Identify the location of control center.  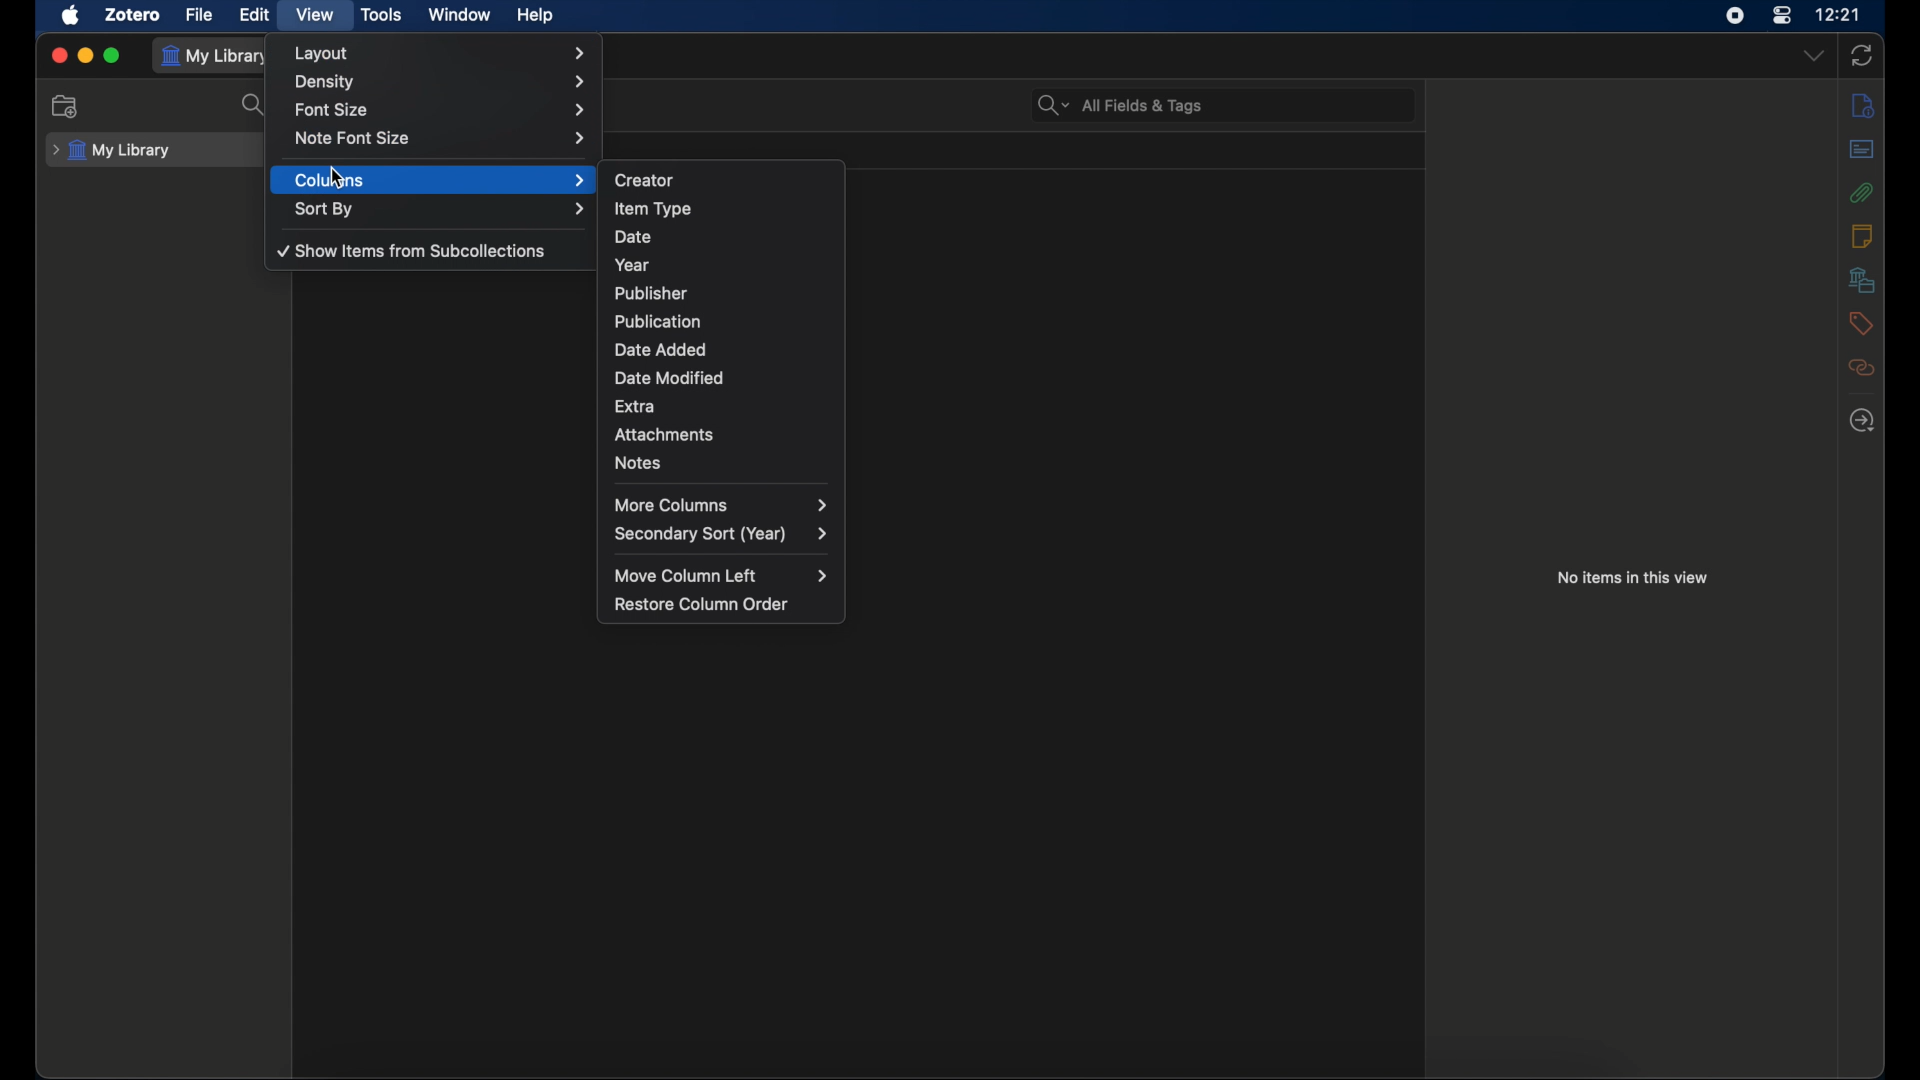
(1781, 16).